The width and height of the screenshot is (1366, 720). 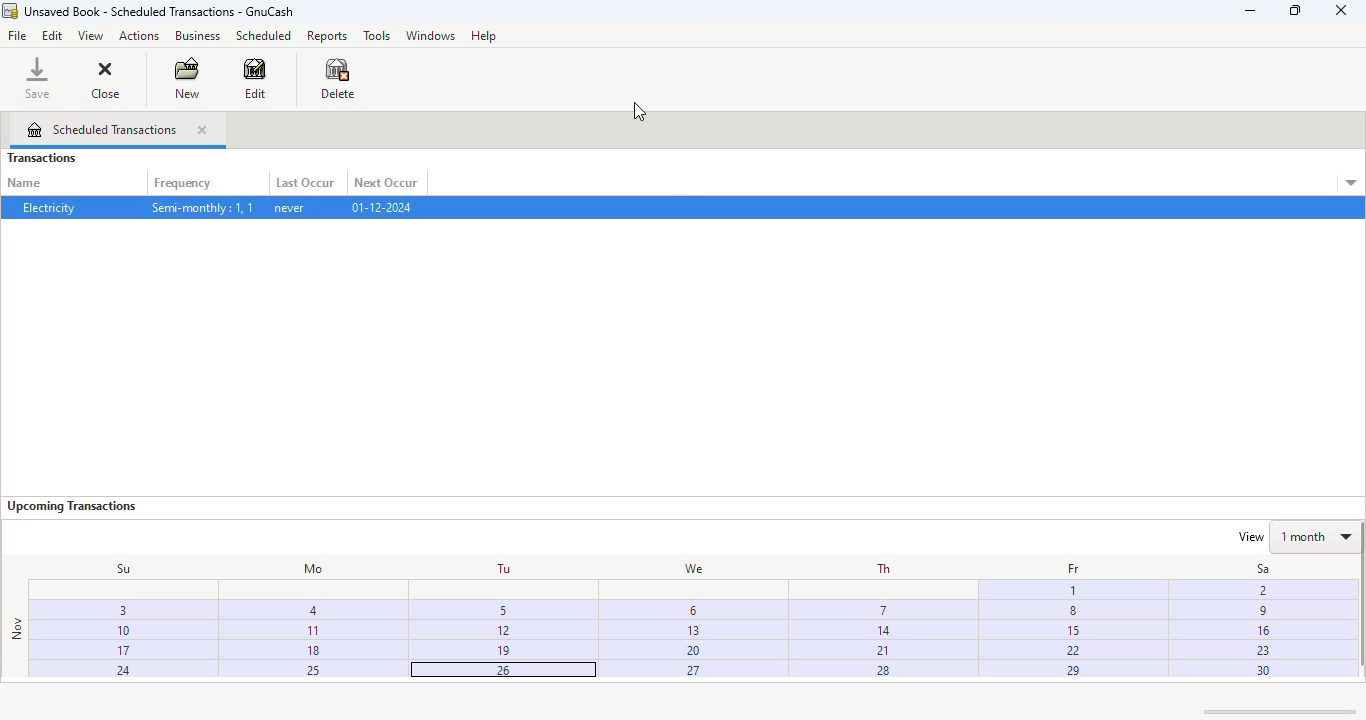 What do you see at coordinates (291, 208) in the screenshot?
I see `never` at bounding box center [291, 208].